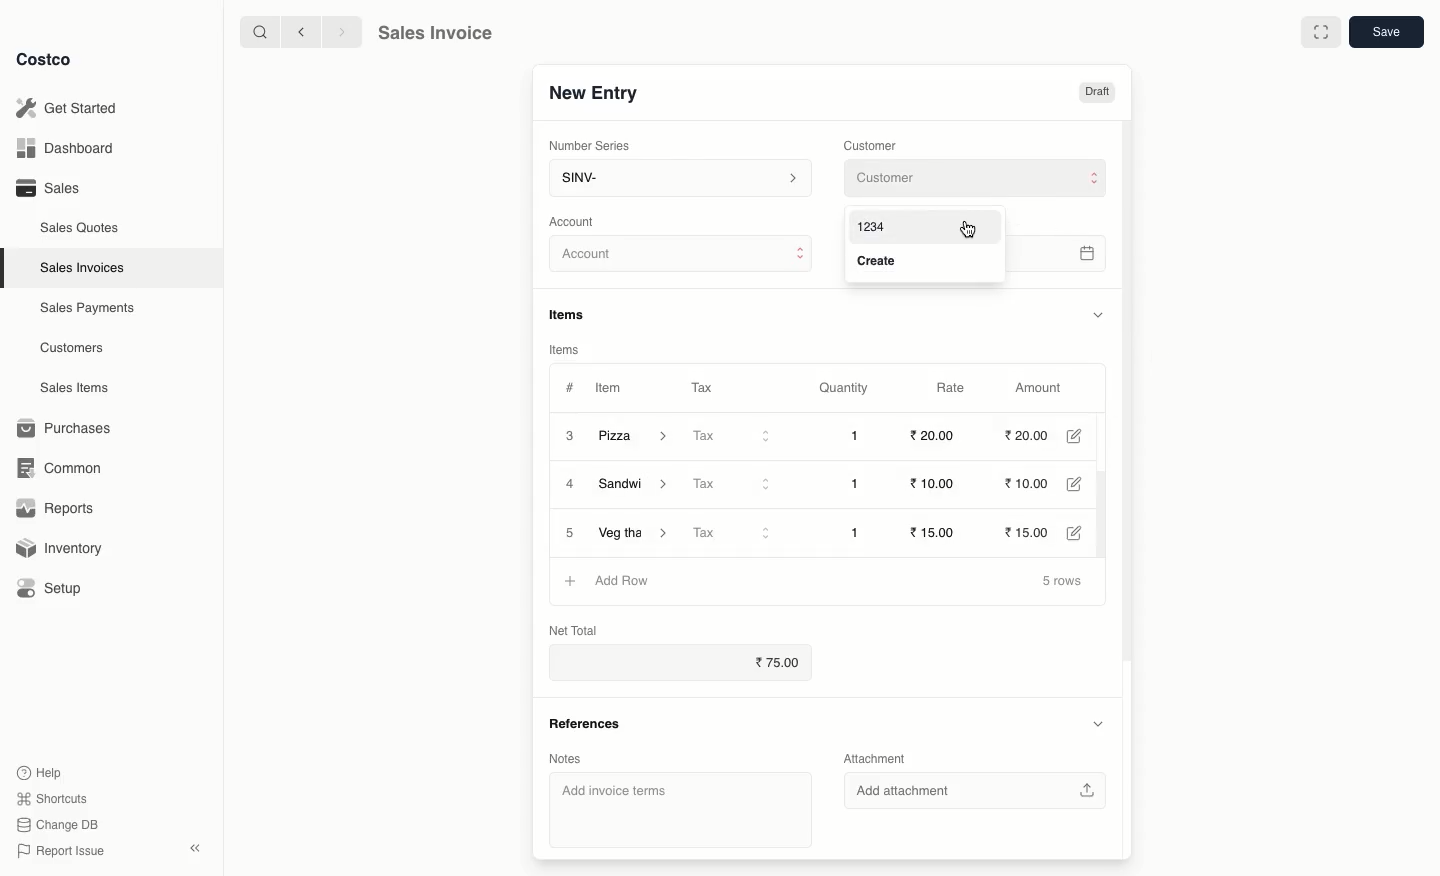 This screenshot has width=1440, height=876. I want to click on Hide, so click(1097, 314).